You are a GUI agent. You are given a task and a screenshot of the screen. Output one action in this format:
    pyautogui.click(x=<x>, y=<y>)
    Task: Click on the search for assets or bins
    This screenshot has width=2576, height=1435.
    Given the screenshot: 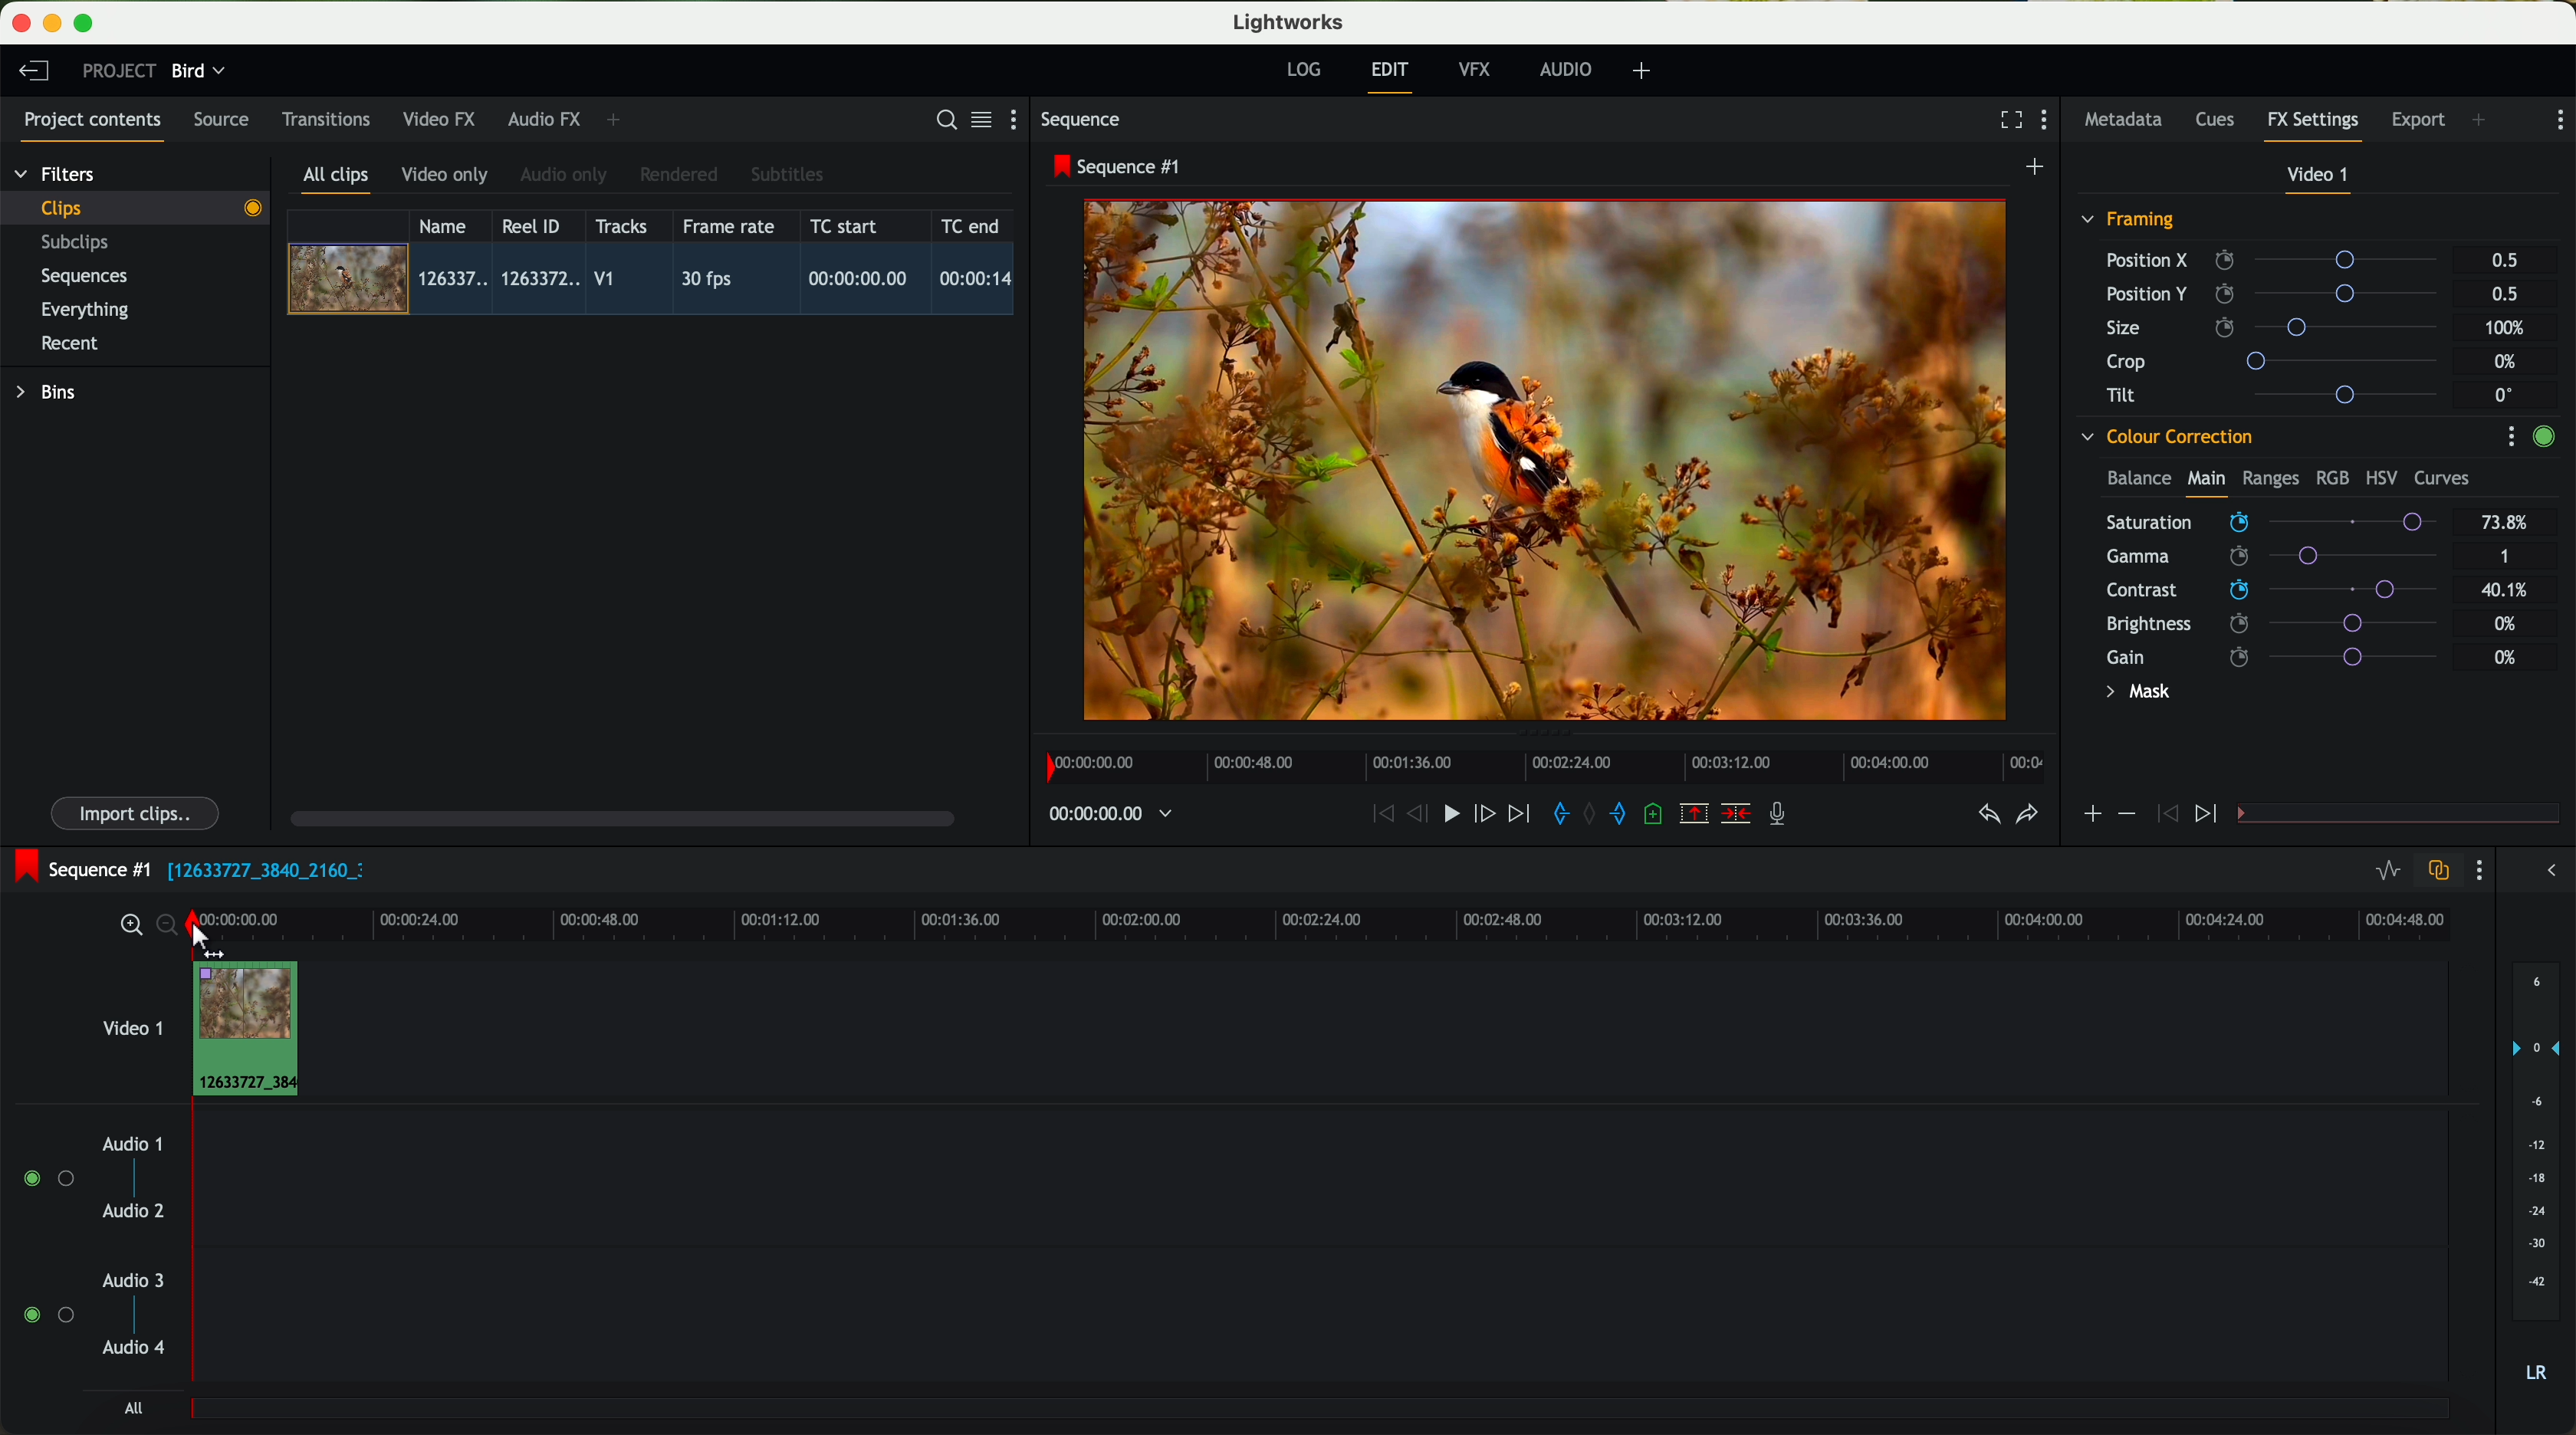 What is the action you would take?
    pyautogui.click(x=940, y=121)
    